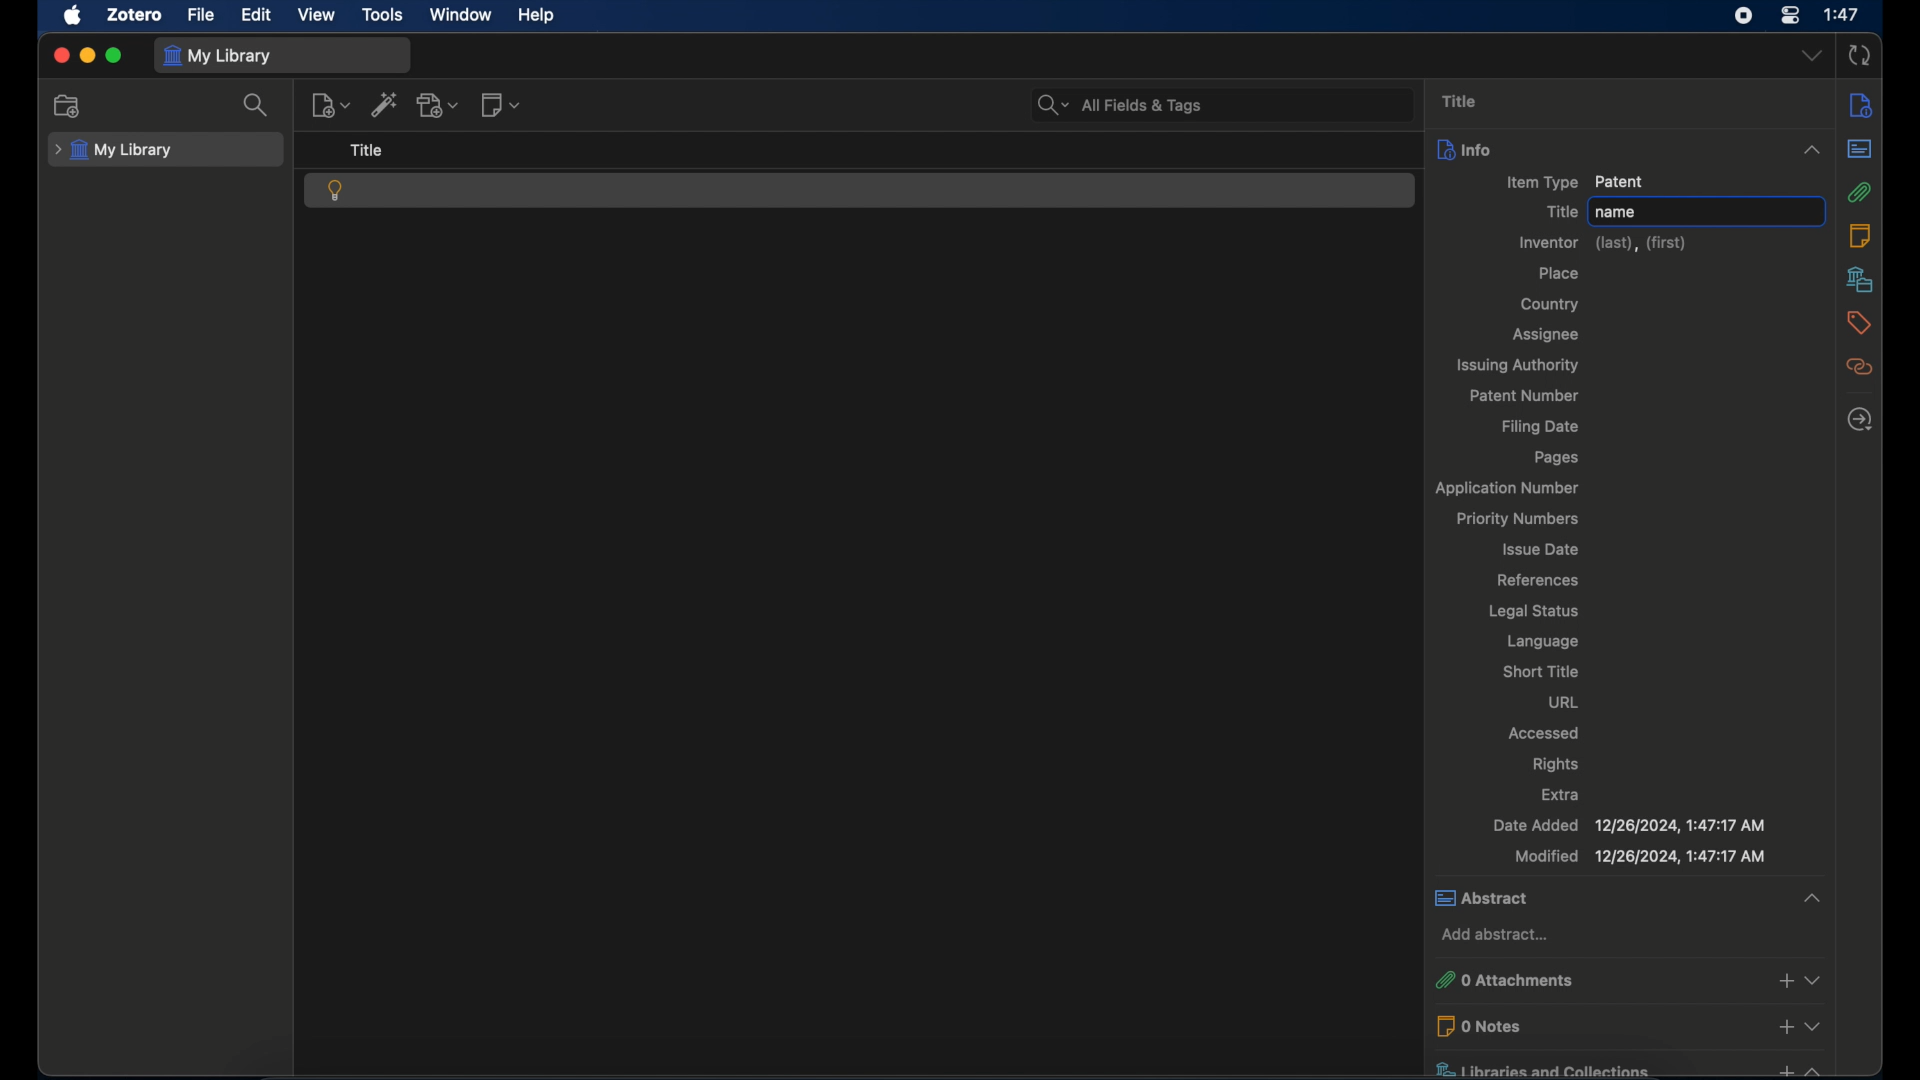  Describe the element at coordinates (1859, 193) in the screenshot. I see `attachmnents` at that location.